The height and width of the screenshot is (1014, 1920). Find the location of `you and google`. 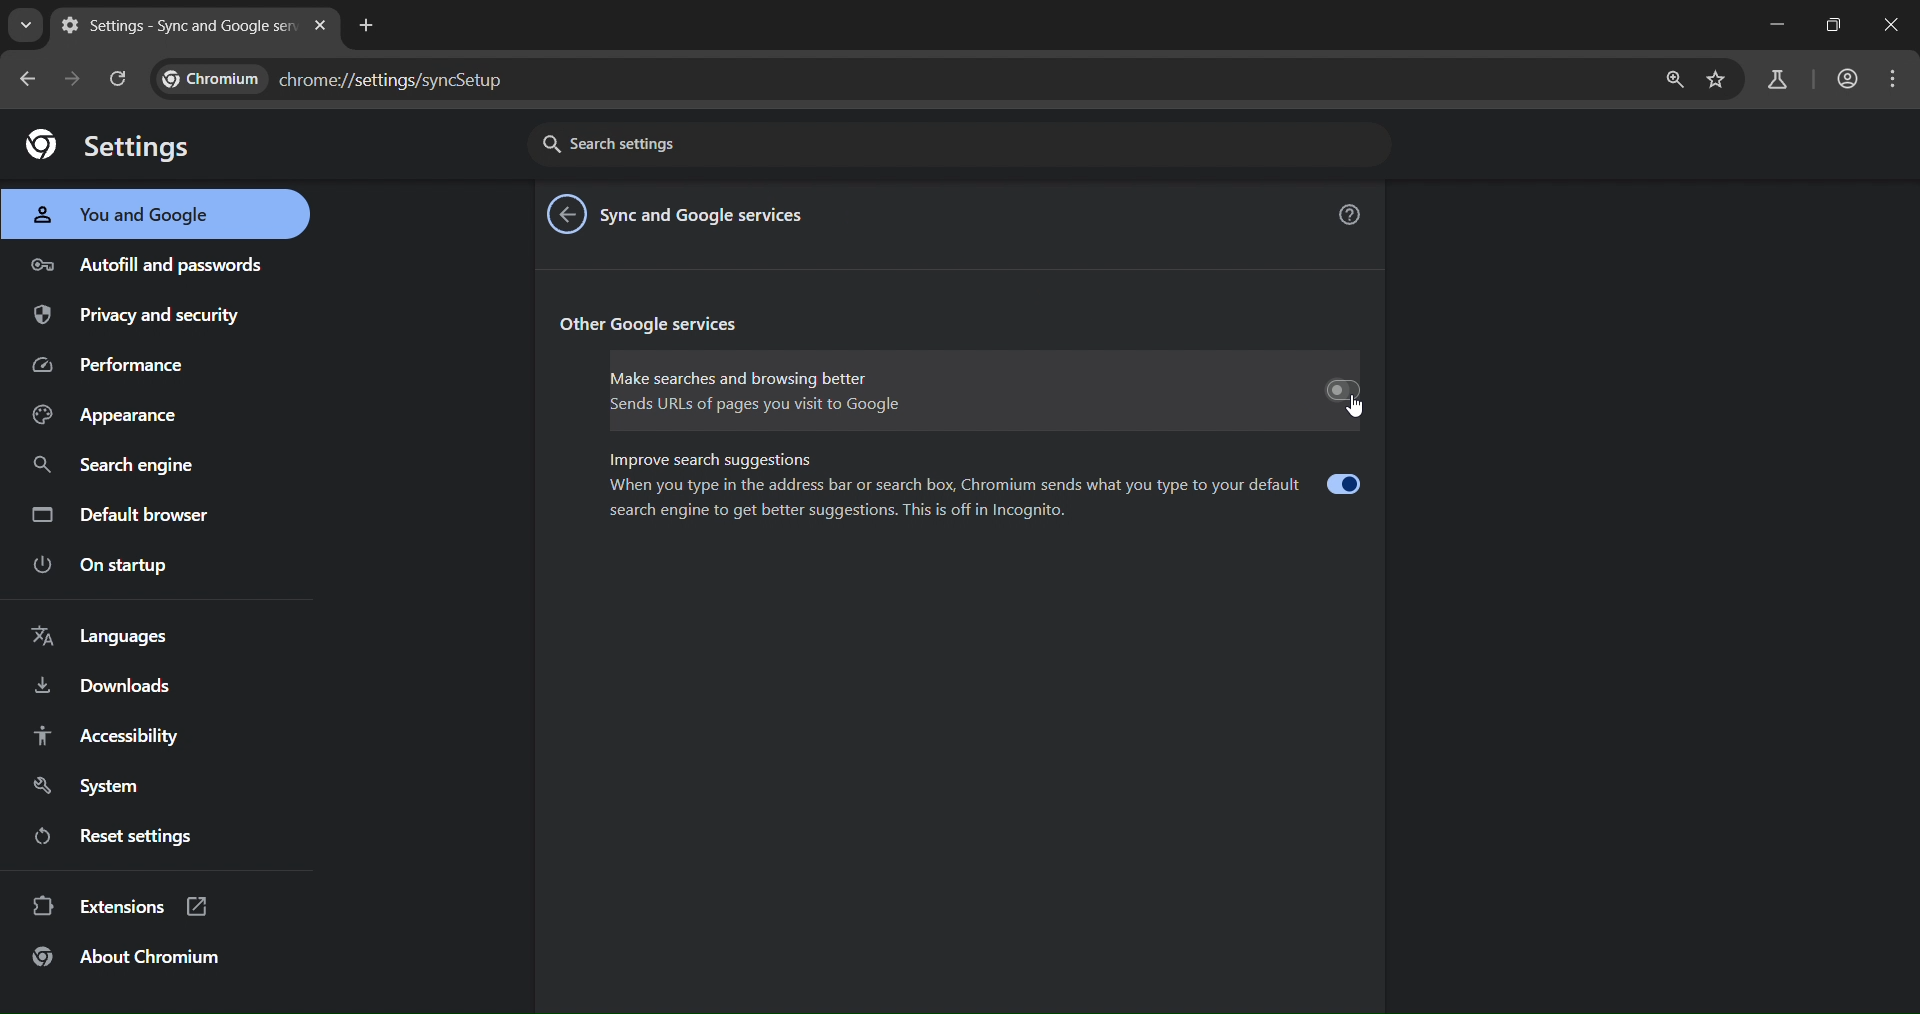

you and google is located at coordinates (137, 216).